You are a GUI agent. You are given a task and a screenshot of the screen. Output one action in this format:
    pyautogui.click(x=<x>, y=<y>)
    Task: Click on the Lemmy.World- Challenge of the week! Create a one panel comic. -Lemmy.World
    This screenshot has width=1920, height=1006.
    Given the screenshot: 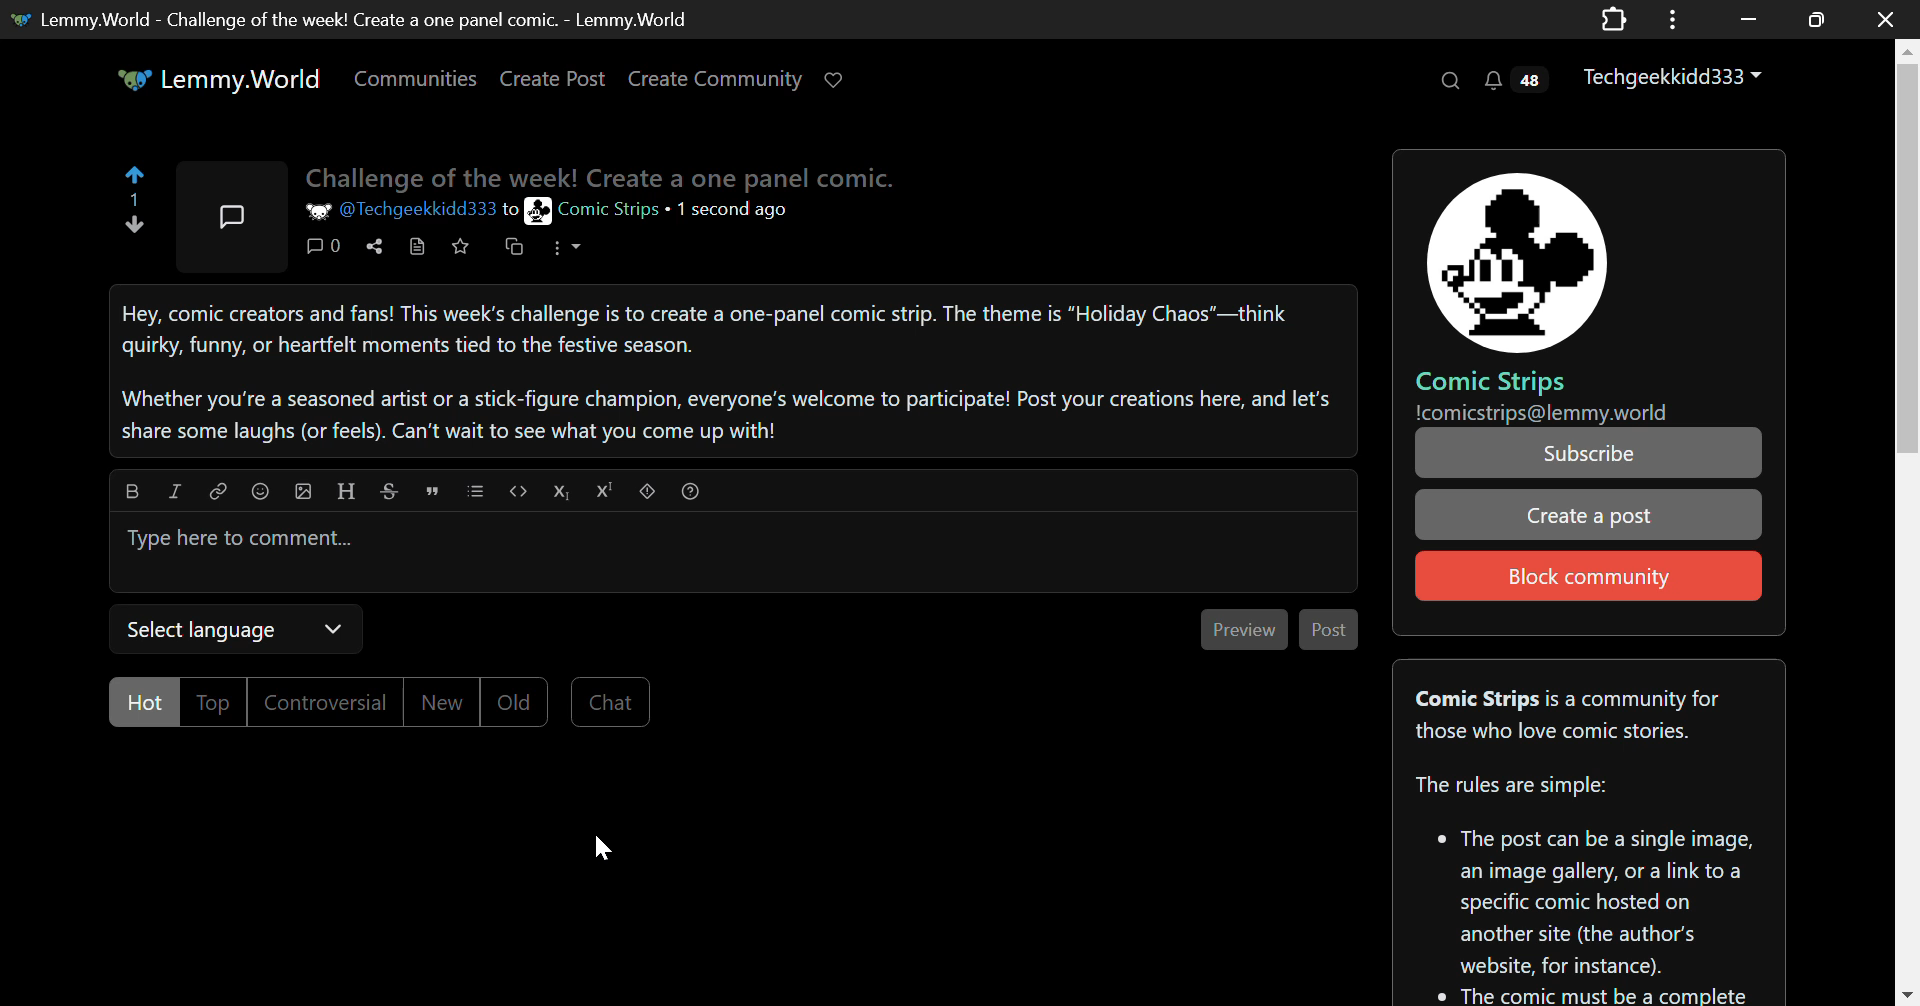 What is the action you would take?
    pyautogui.click(x=349, y=19)
    